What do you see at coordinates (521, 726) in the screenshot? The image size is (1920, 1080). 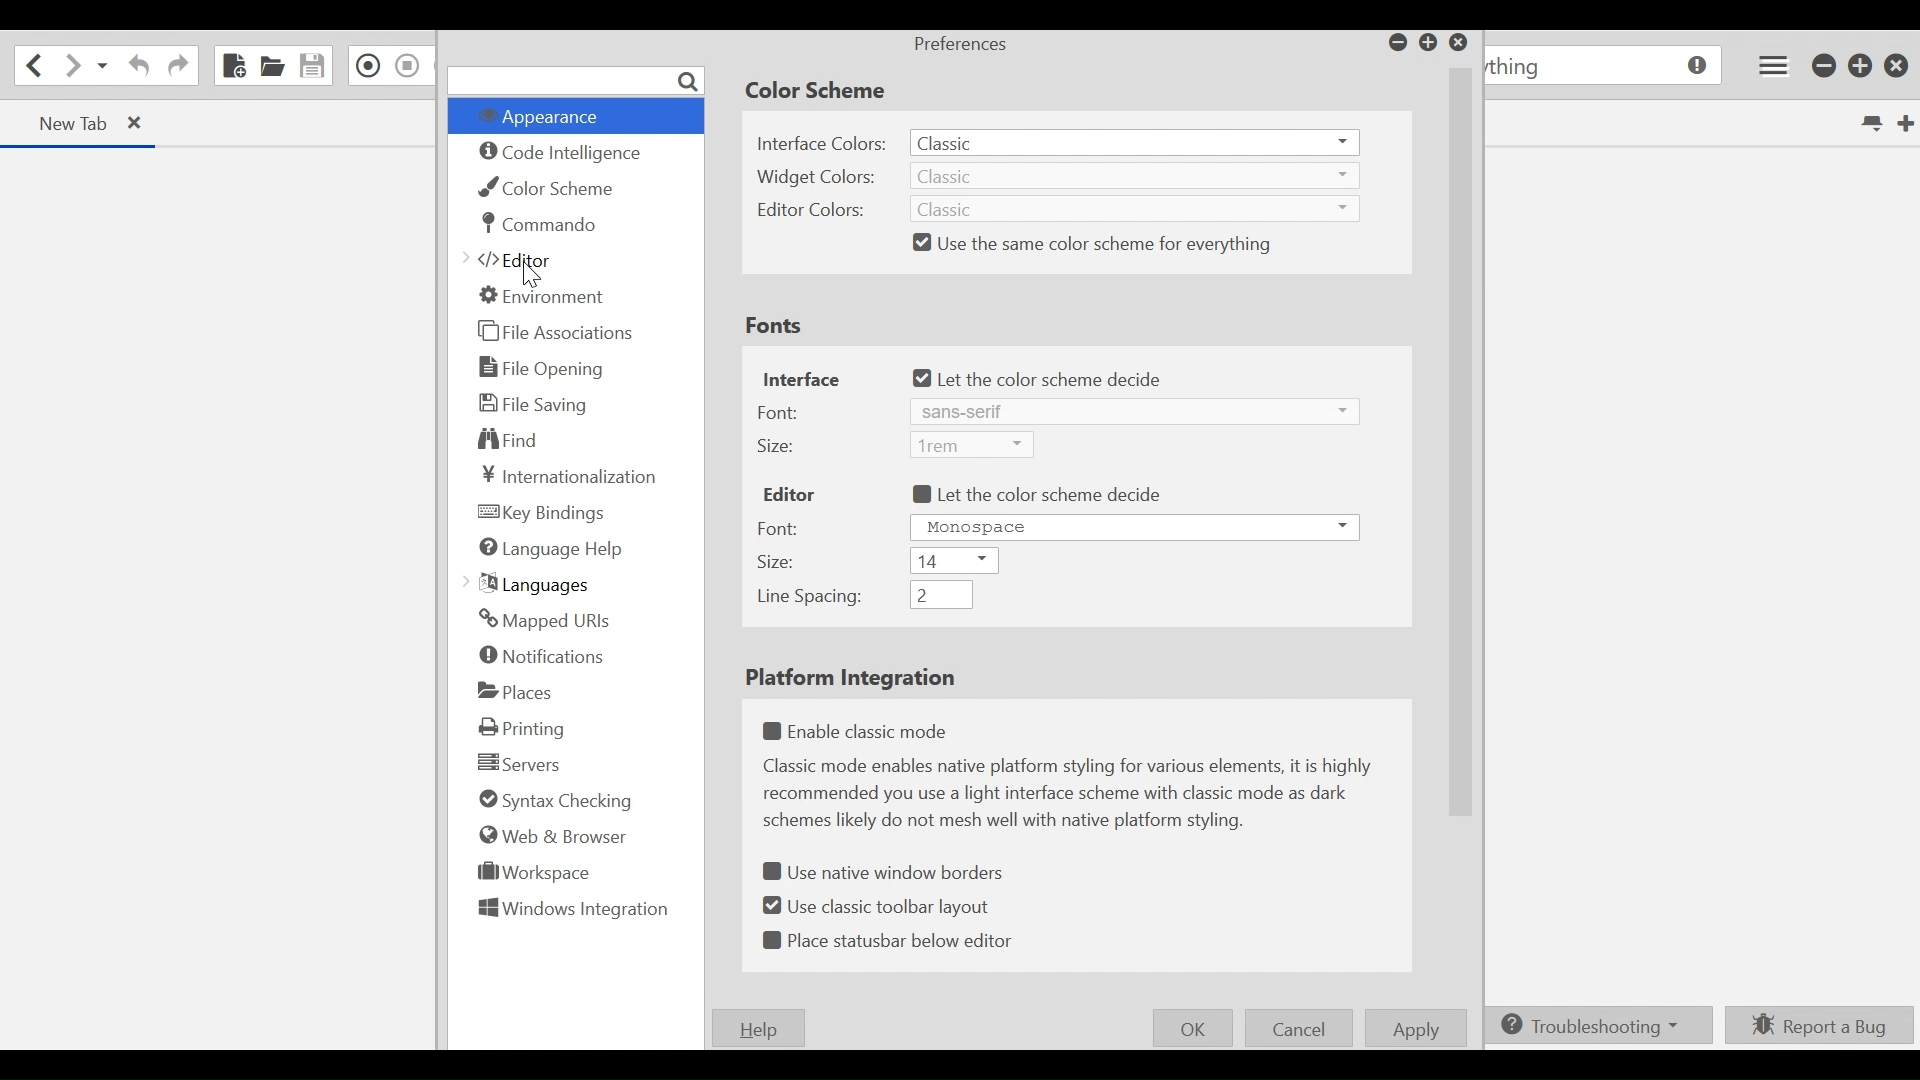 I see `Printing` at bounding box center [521, 726].